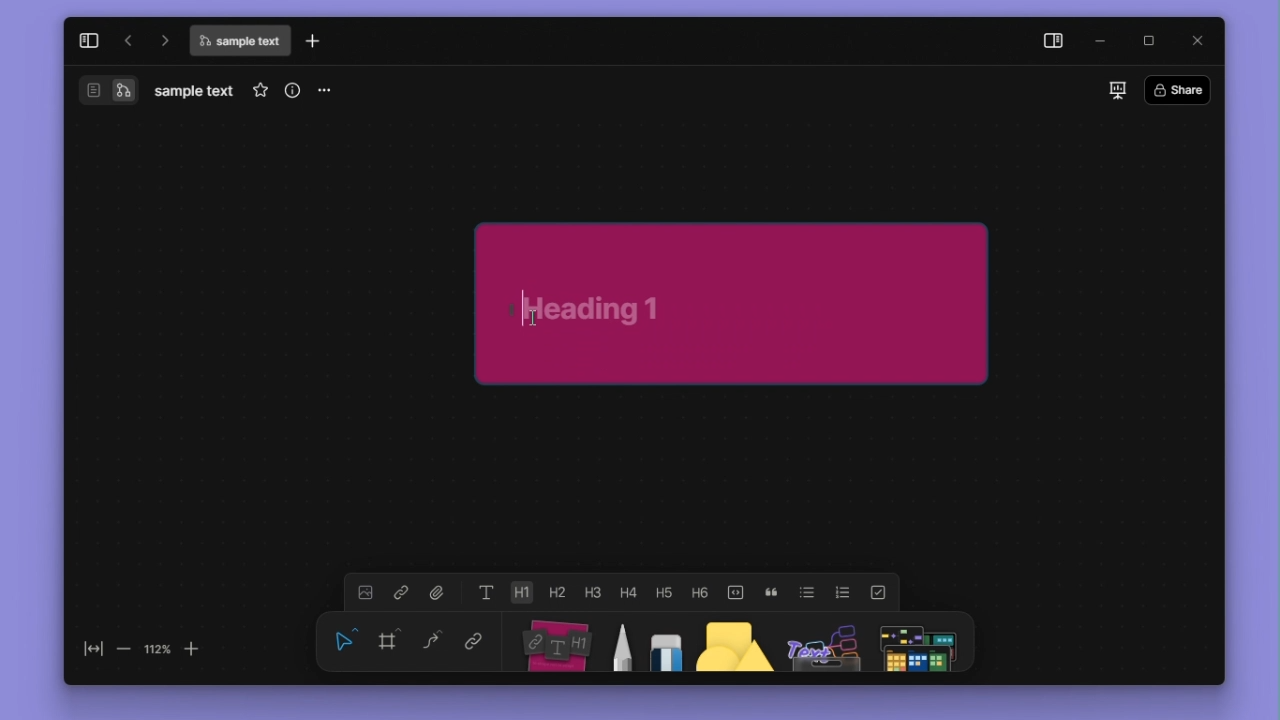 The height and width of the screenshot is (720, 1280). What do you see at coordinates (917, 642) in the screenshot?
I see `more` at bounding box center [917, 642].